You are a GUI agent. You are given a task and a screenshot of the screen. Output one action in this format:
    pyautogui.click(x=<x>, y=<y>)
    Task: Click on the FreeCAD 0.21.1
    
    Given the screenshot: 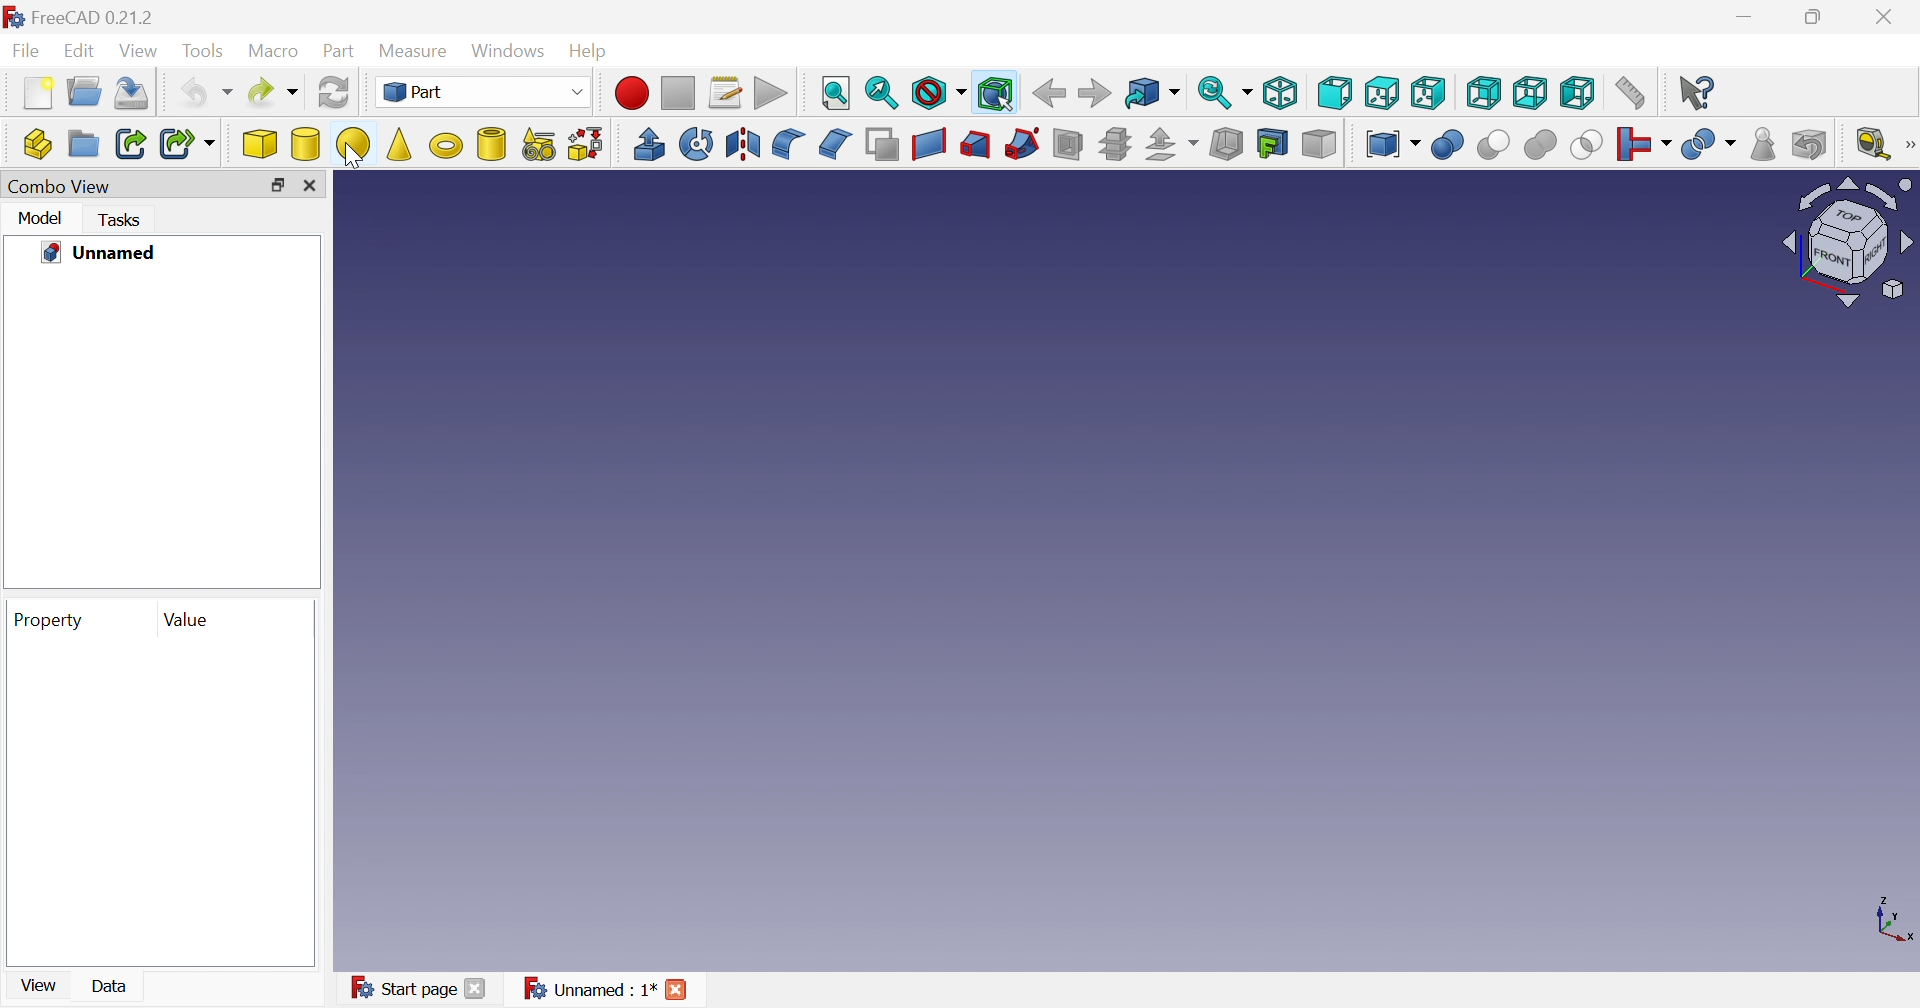 What is the action you would take?
    pyautogui.click(x=85, y=18)
    